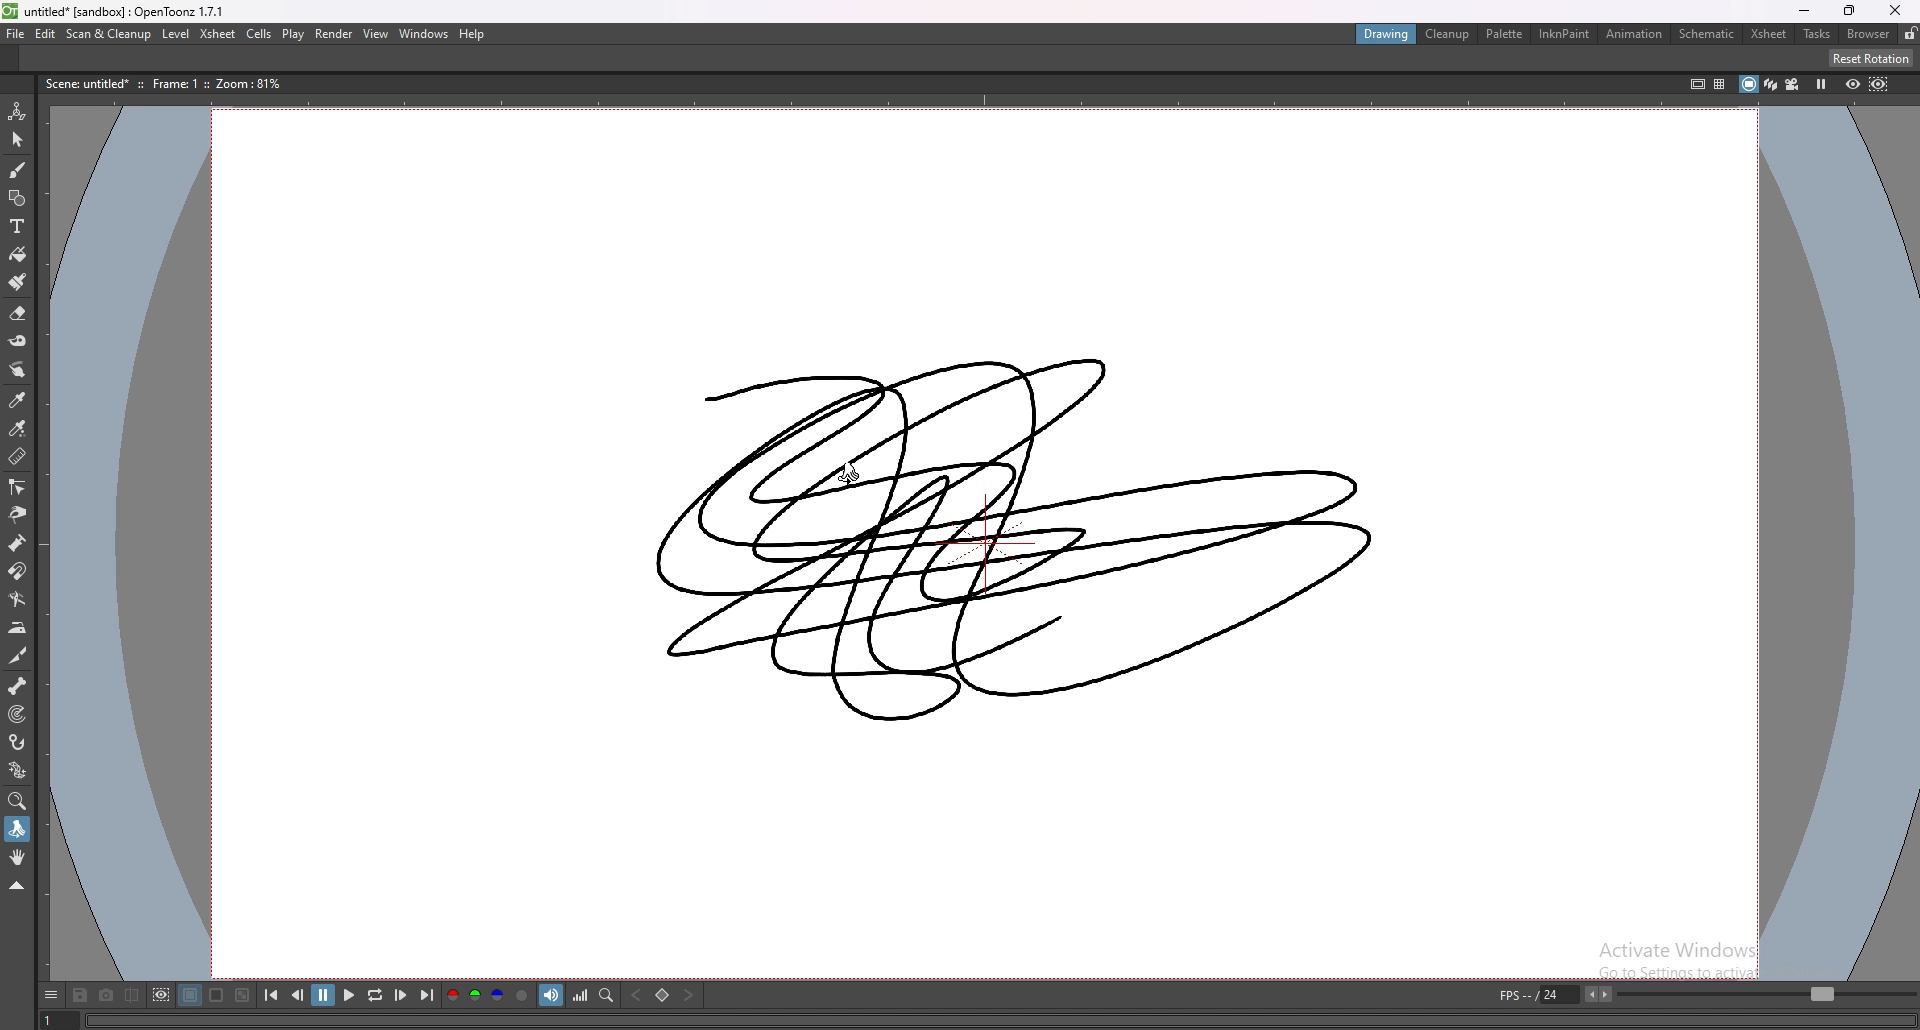 The width and height of the screenshot is (1920, 1030). Describe the element at coordinates (1869, 33) in the screenshot. I see `browser` at that location.